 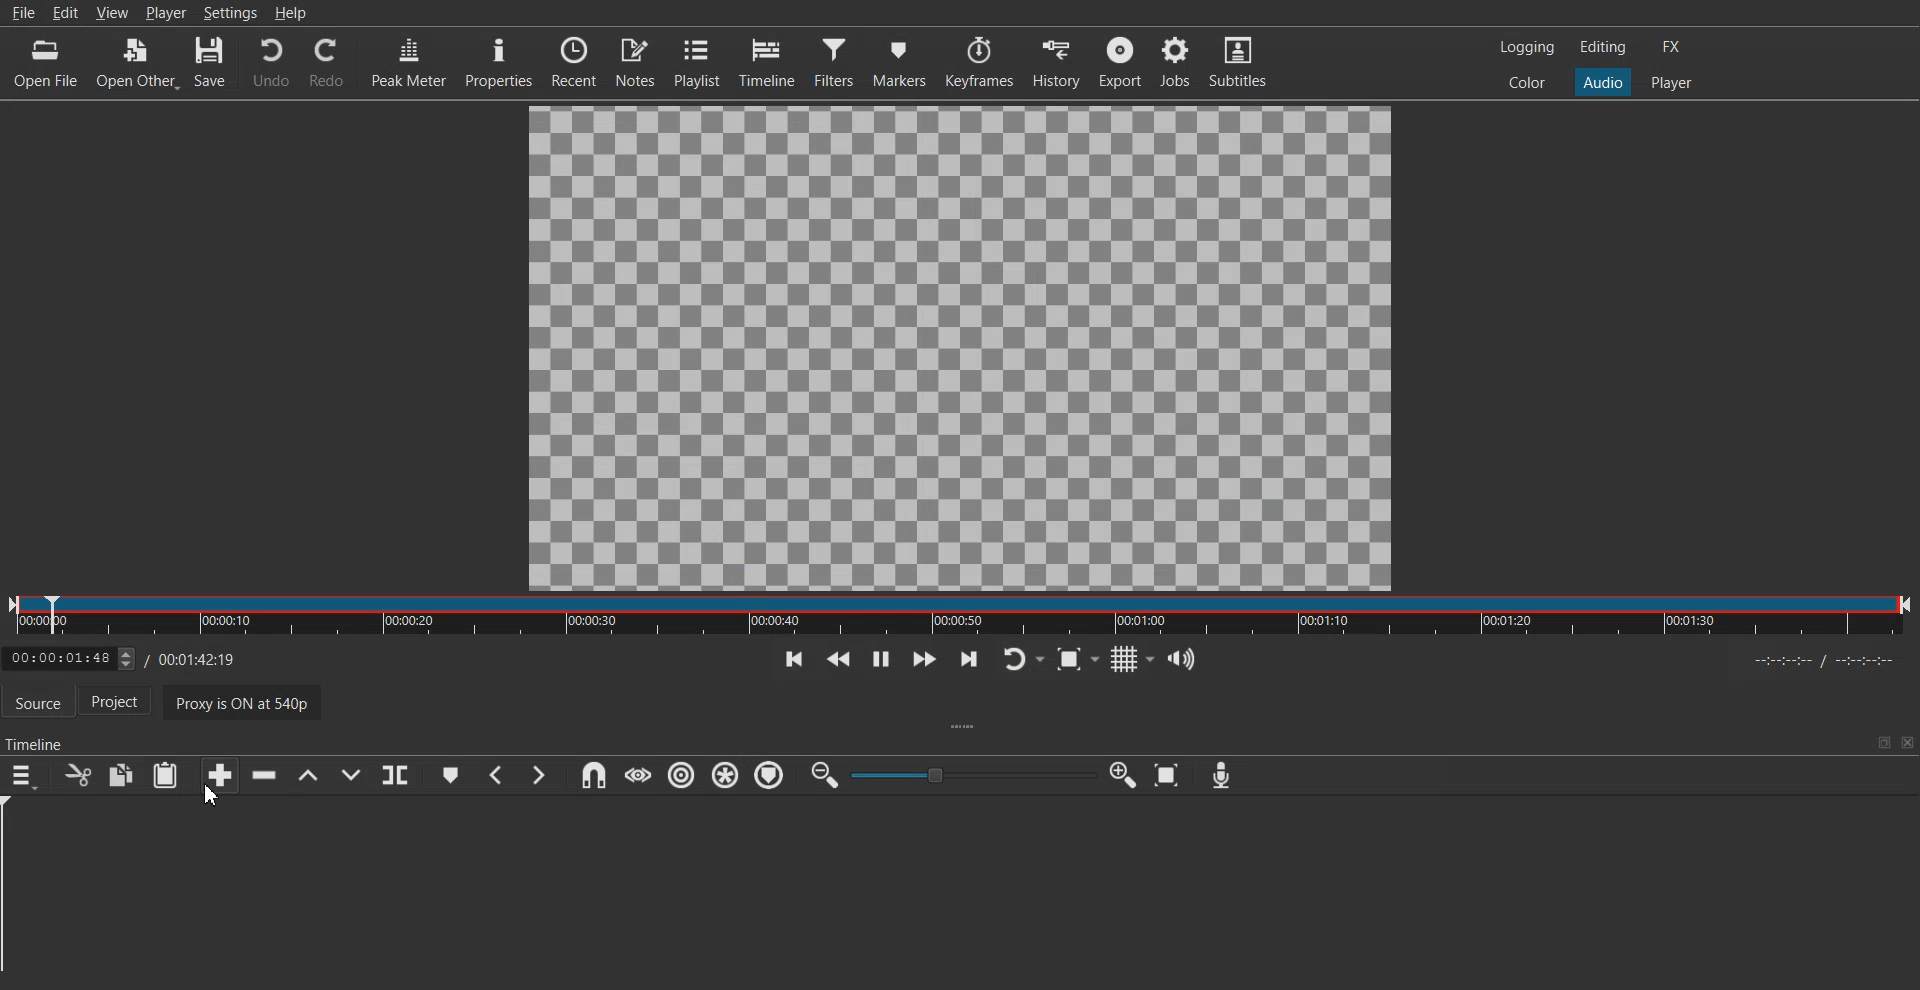 I want to click on Scrub while dragging, so click(x=637, y=775).